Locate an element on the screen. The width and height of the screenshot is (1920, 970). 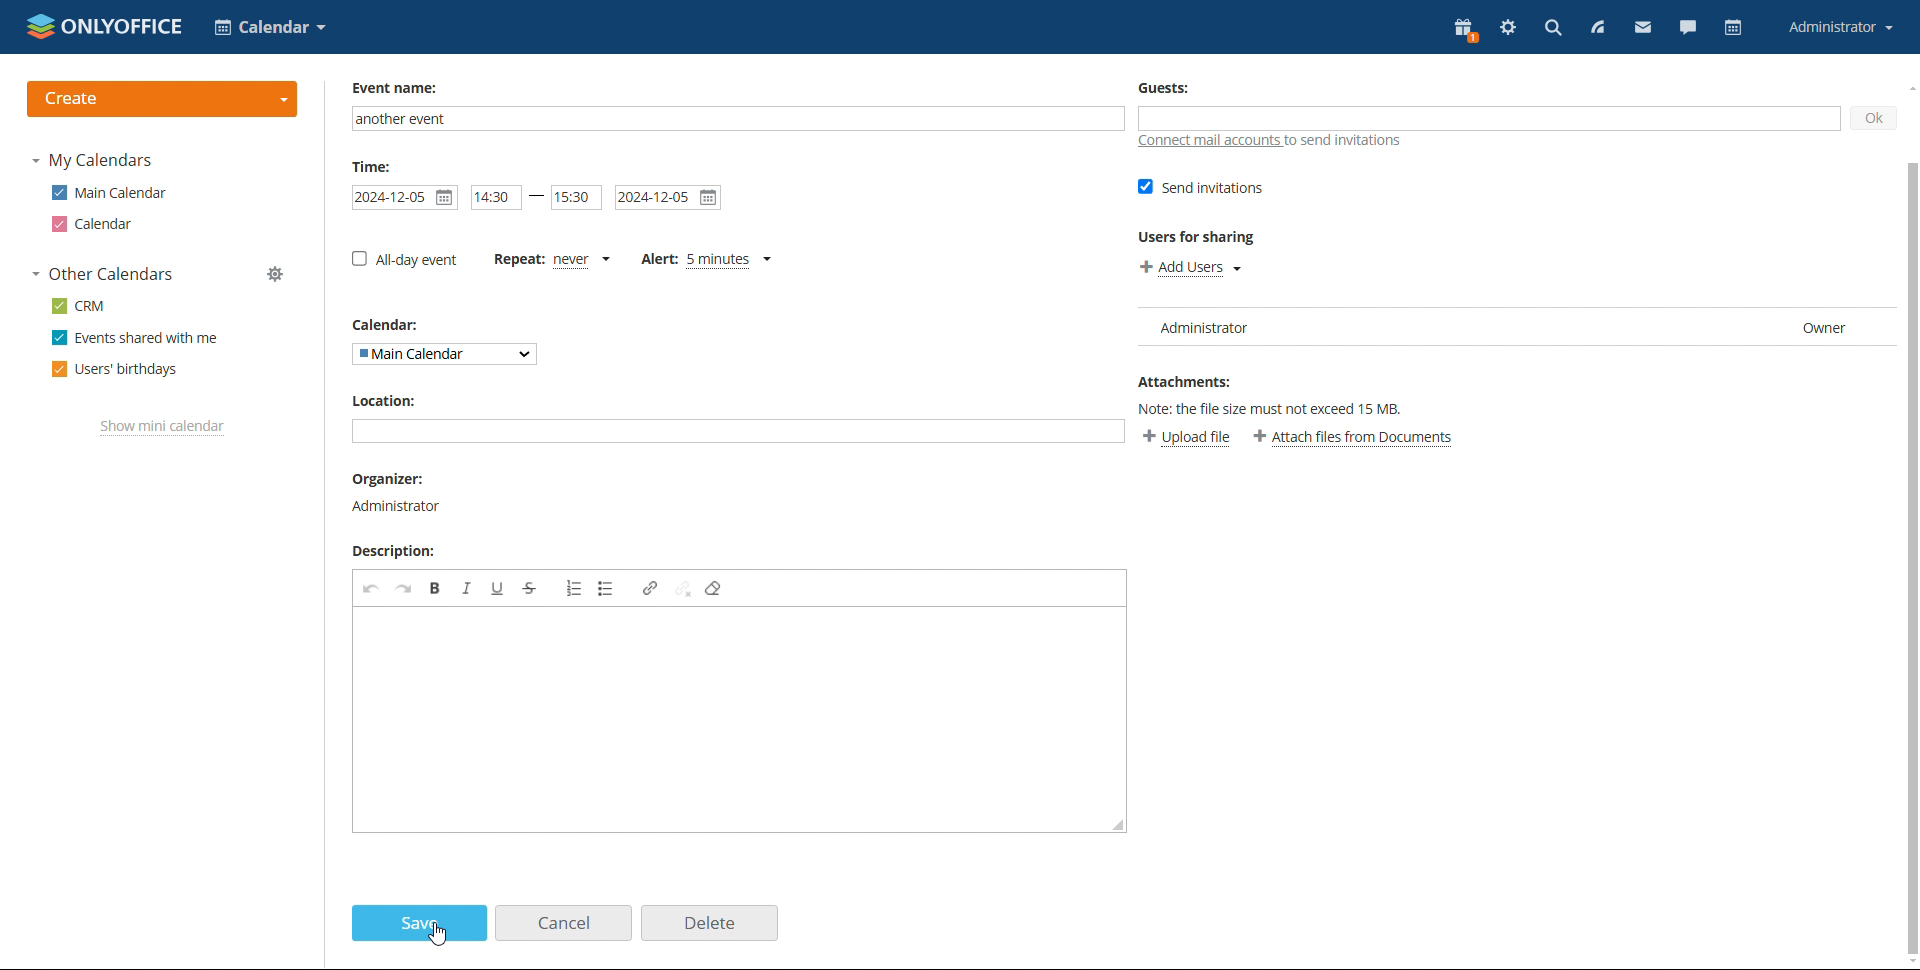
start date is located at coordinates (407, 199).